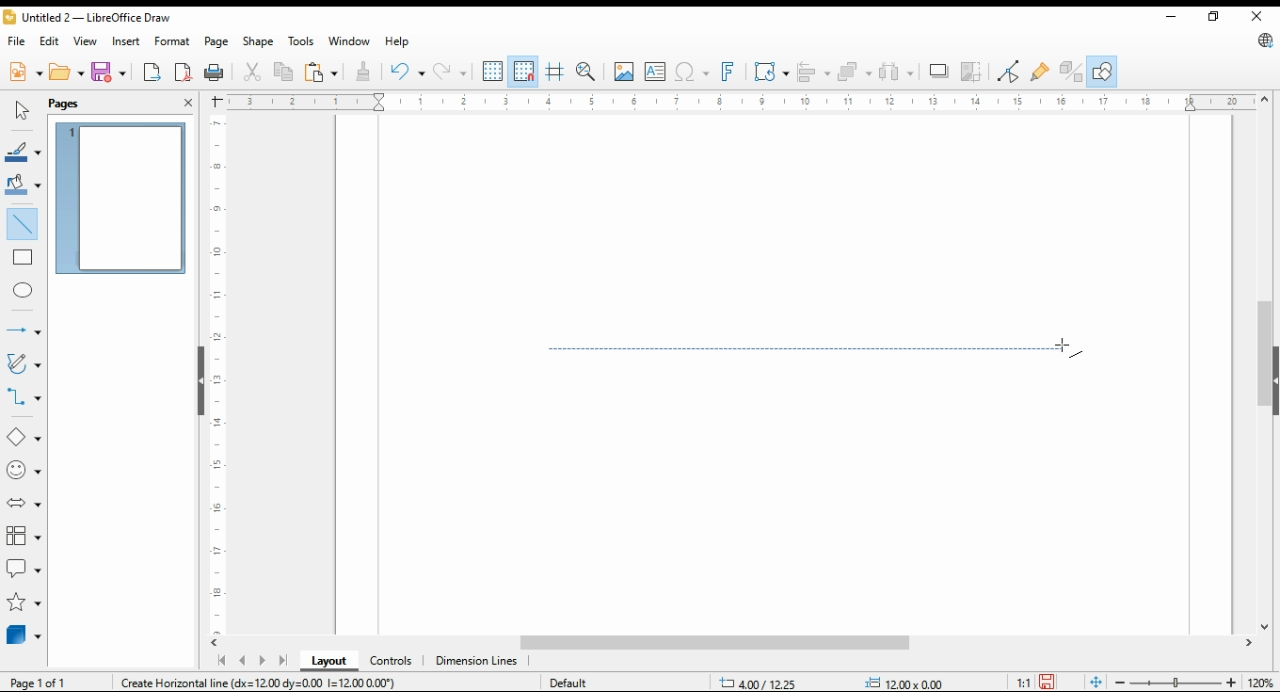 Image resolution: width=1280 pixels, height=692 pixels. I want to click on insert special characters, so click(690, 72).